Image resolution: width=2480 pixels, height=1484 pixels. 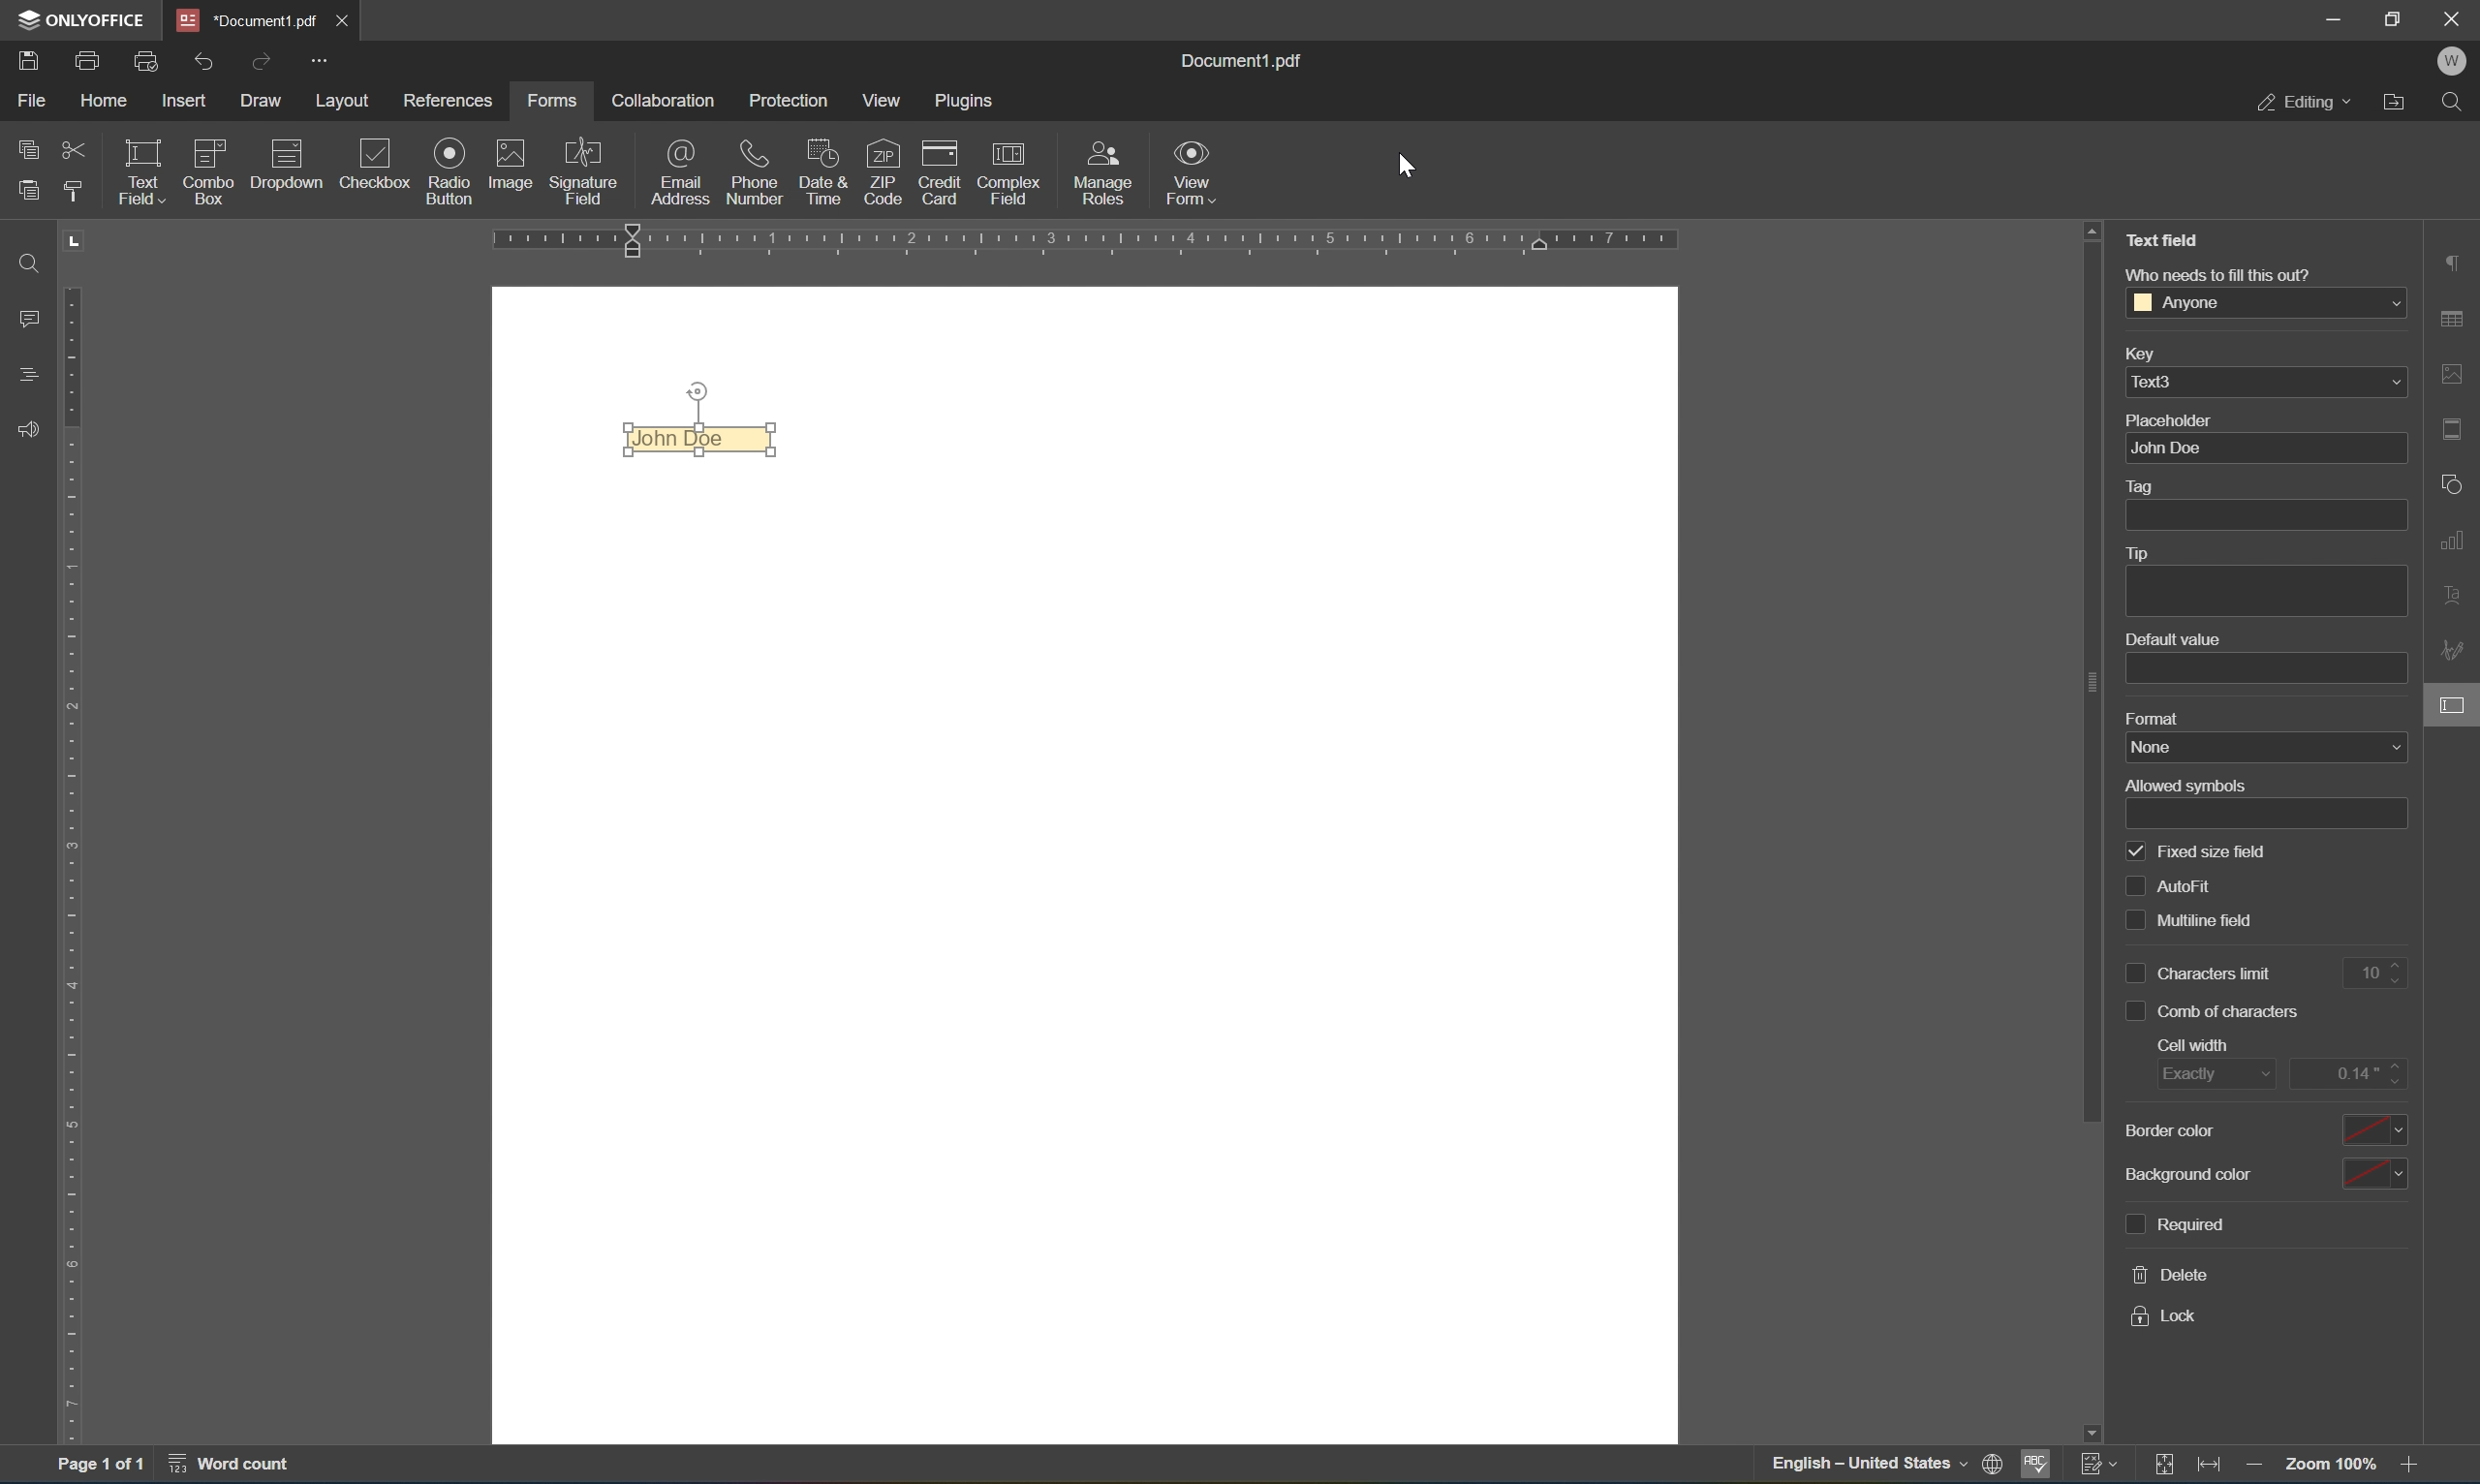 I want to click on cell width, so click(x=2193, y=1043).